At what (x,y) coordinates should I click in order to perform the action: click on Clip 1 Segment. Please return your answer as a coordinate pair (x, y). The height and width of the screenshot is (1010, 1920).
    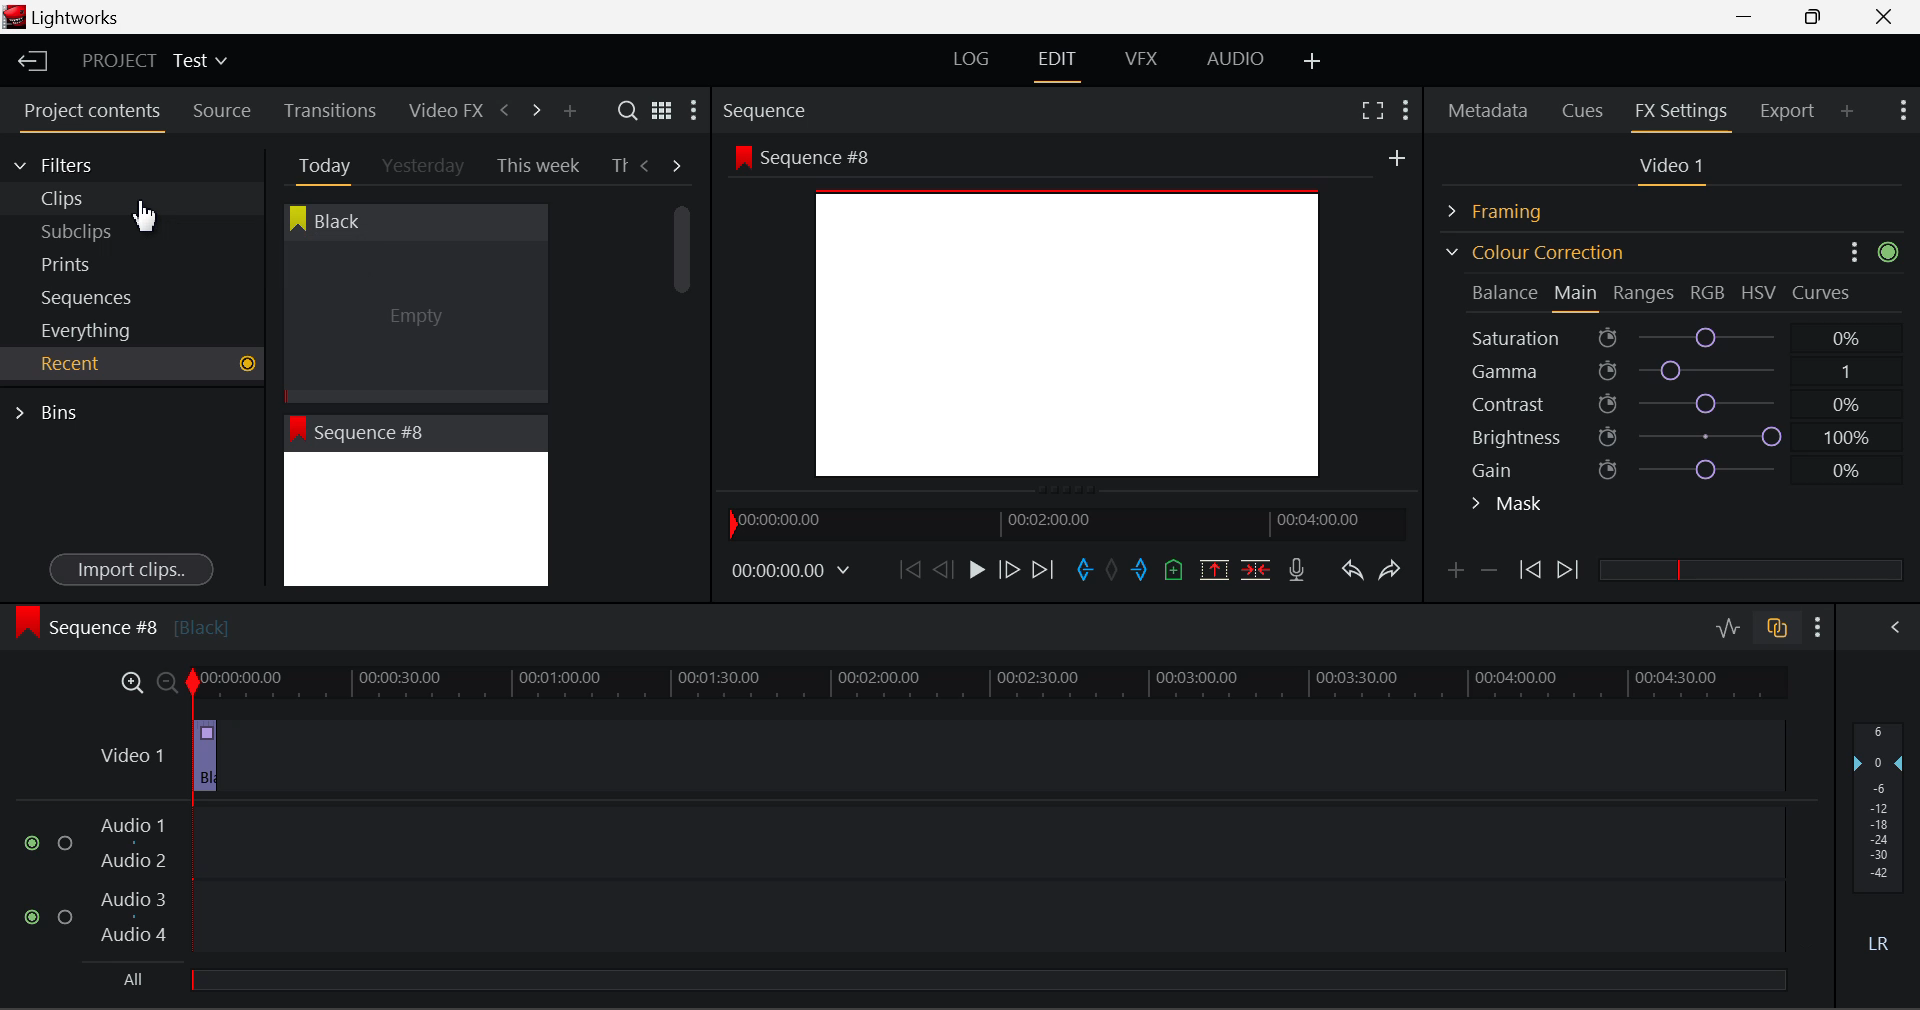
    Looking at the image, I should click on (203, 757).